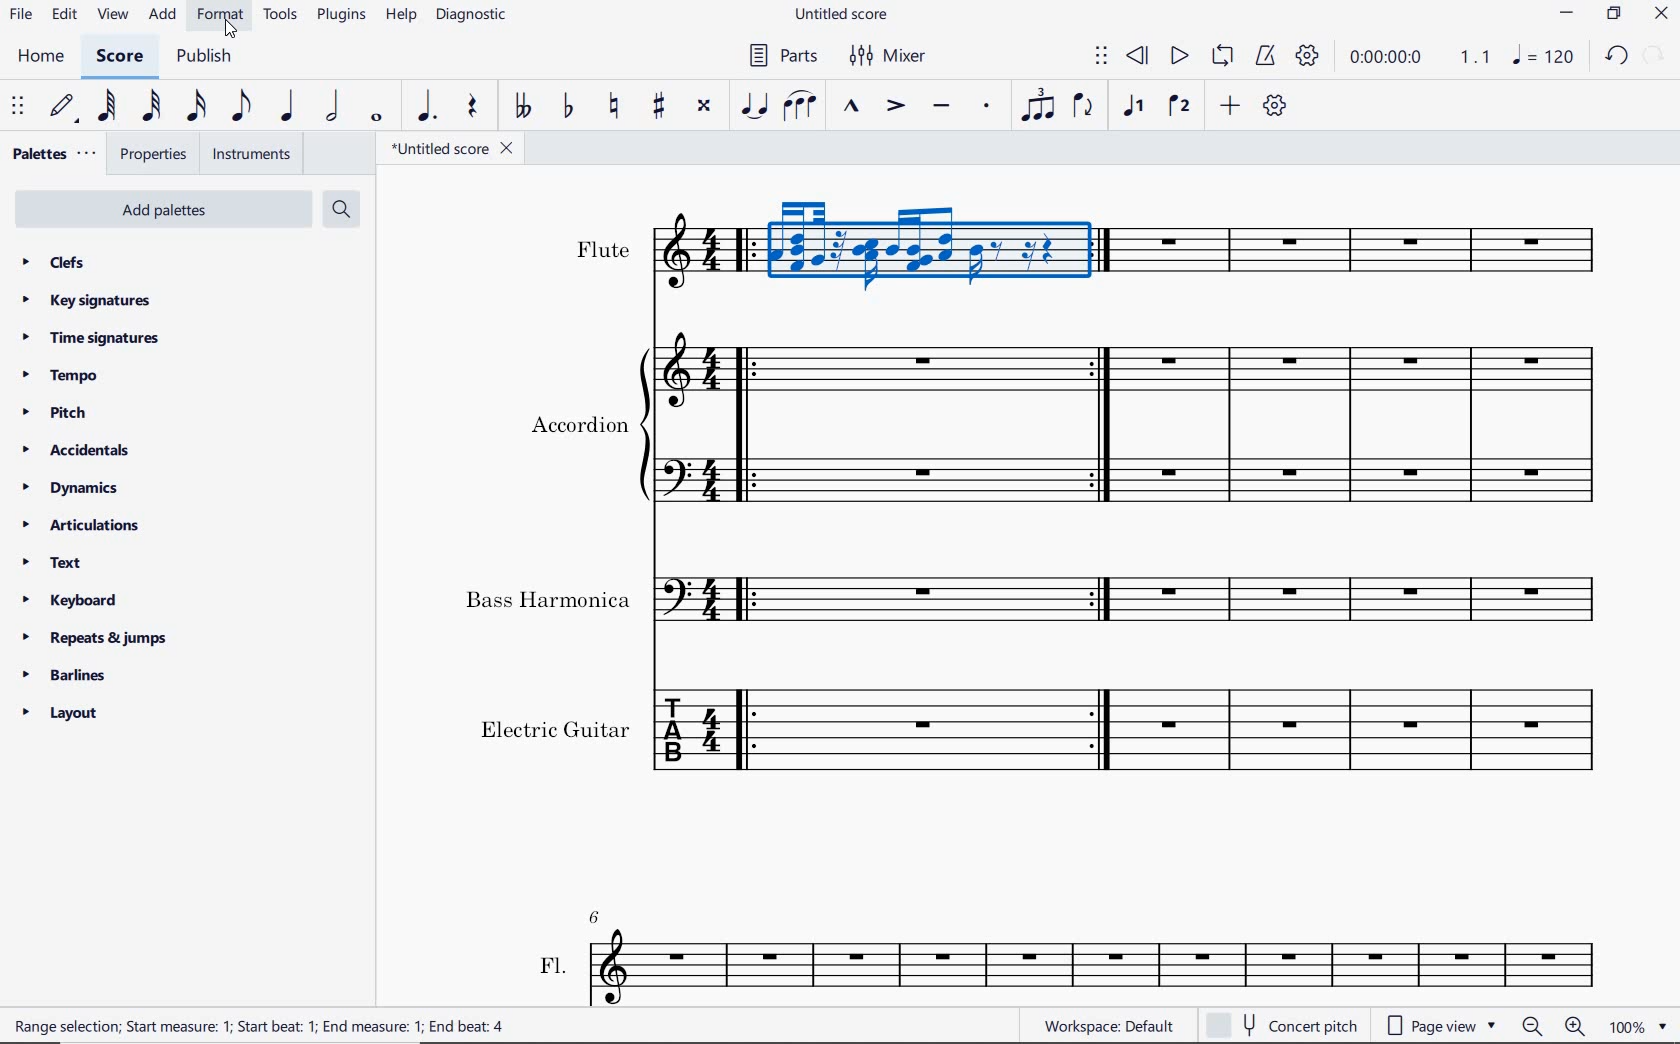 This screenshot has width=1680, height=1044. Describe the element at coordinates (335, 105) in the screenshot. I see `half note` at that location.